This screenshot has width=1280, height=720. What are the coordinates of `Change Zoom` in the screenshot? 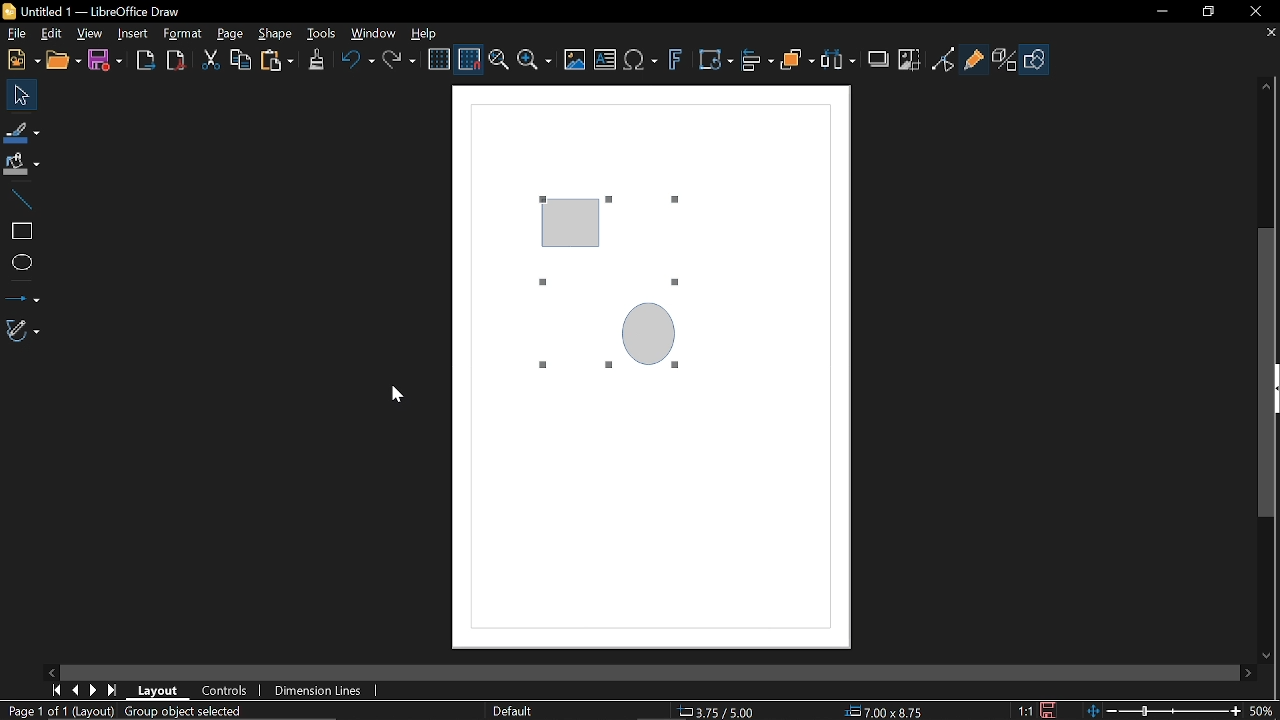 It's located at (1166, 712).